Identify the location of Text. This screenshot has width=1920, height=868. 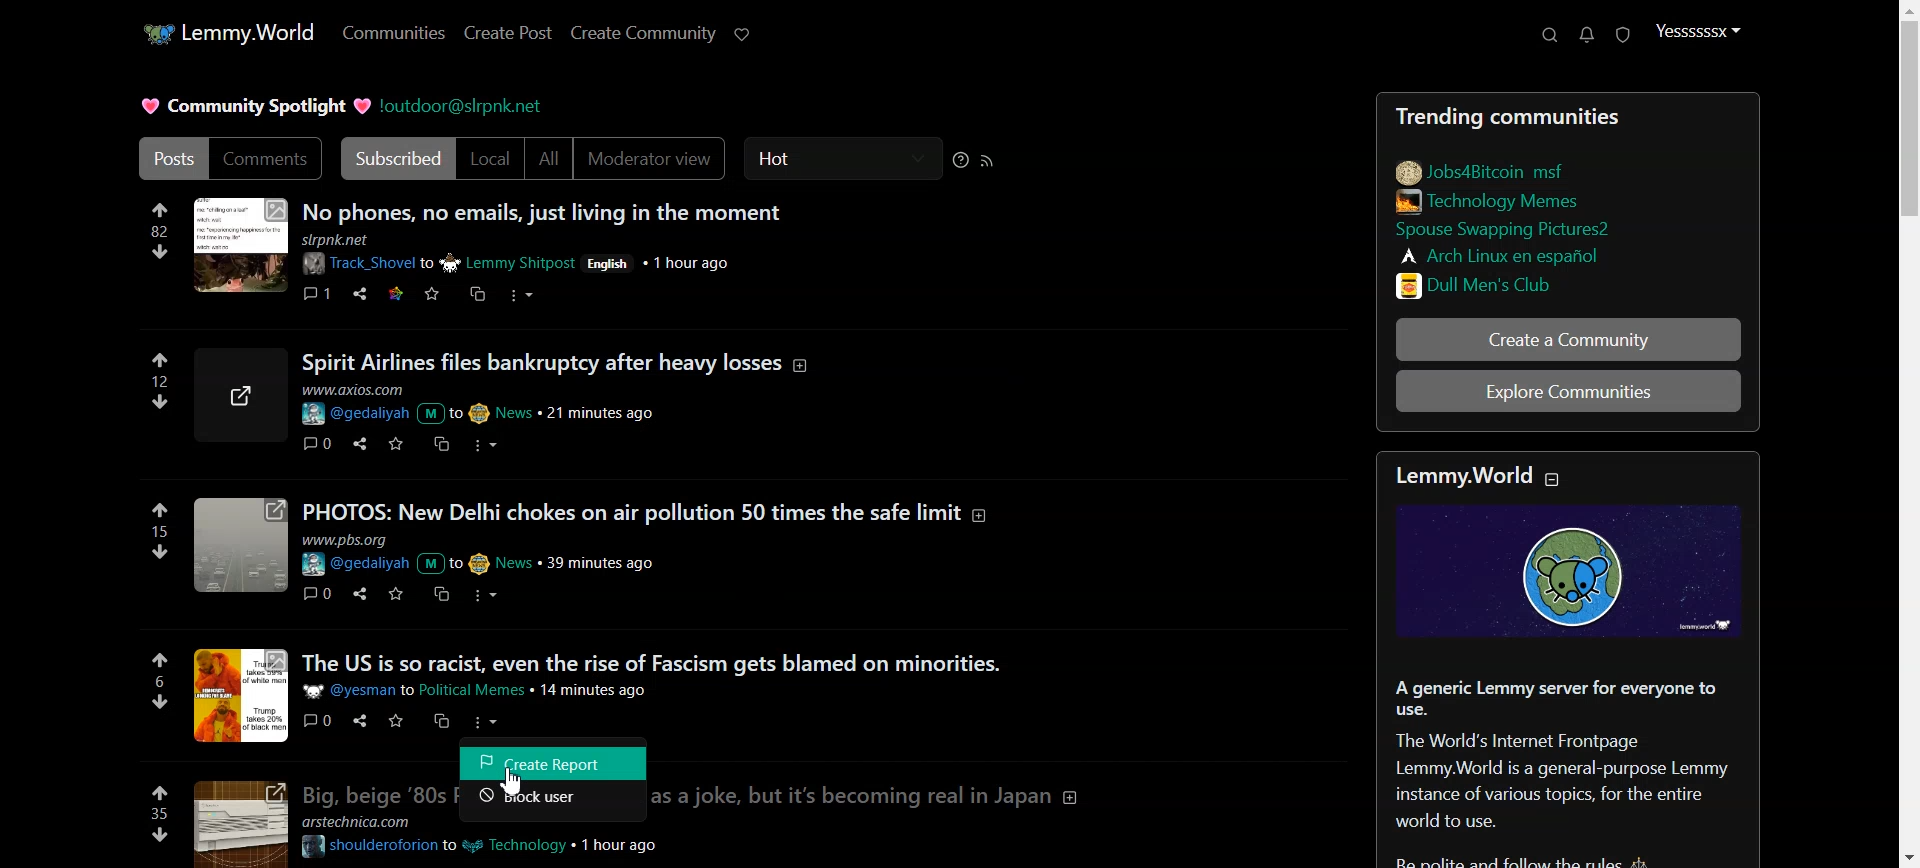
(1573, 764).